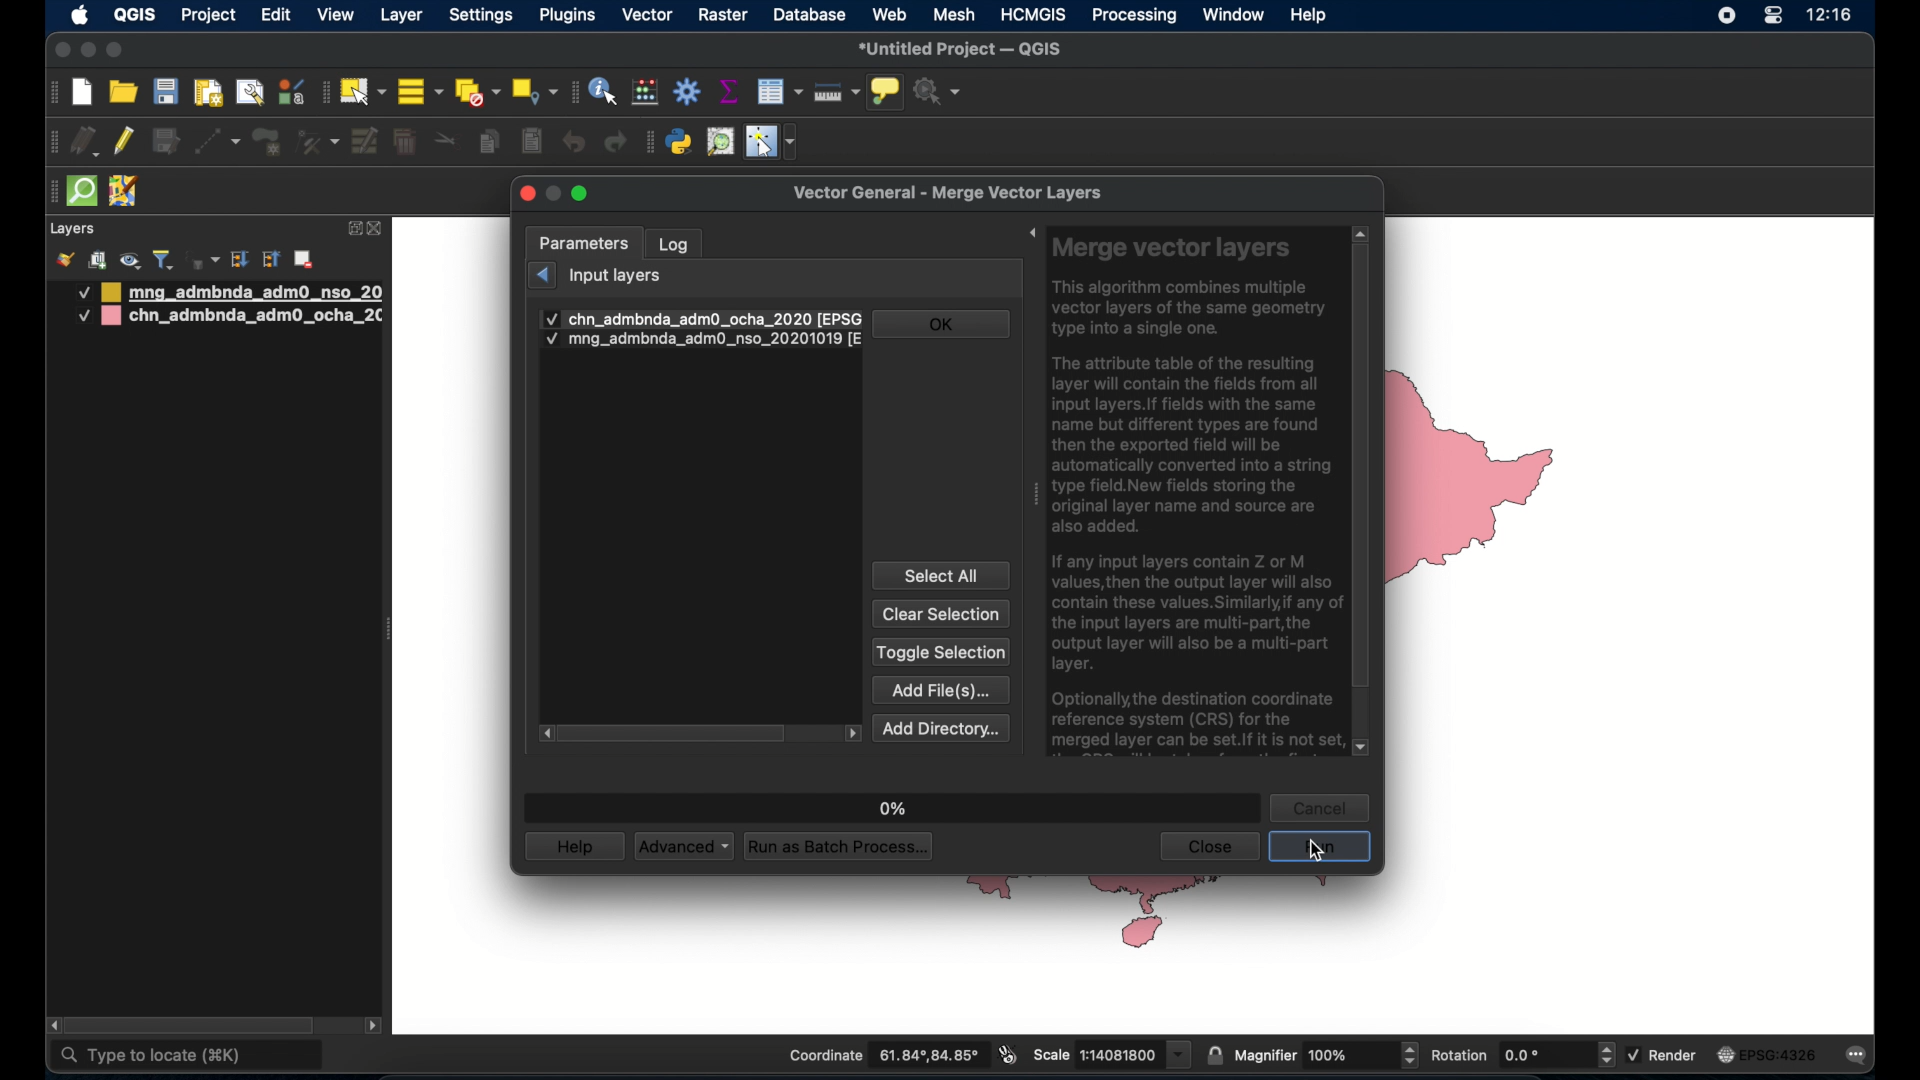 This screenshot has height=1080, width=1920. What do you see at coordinates (125, 93) in the screenshot?
I see `open project` at bounding box center [125, 93].